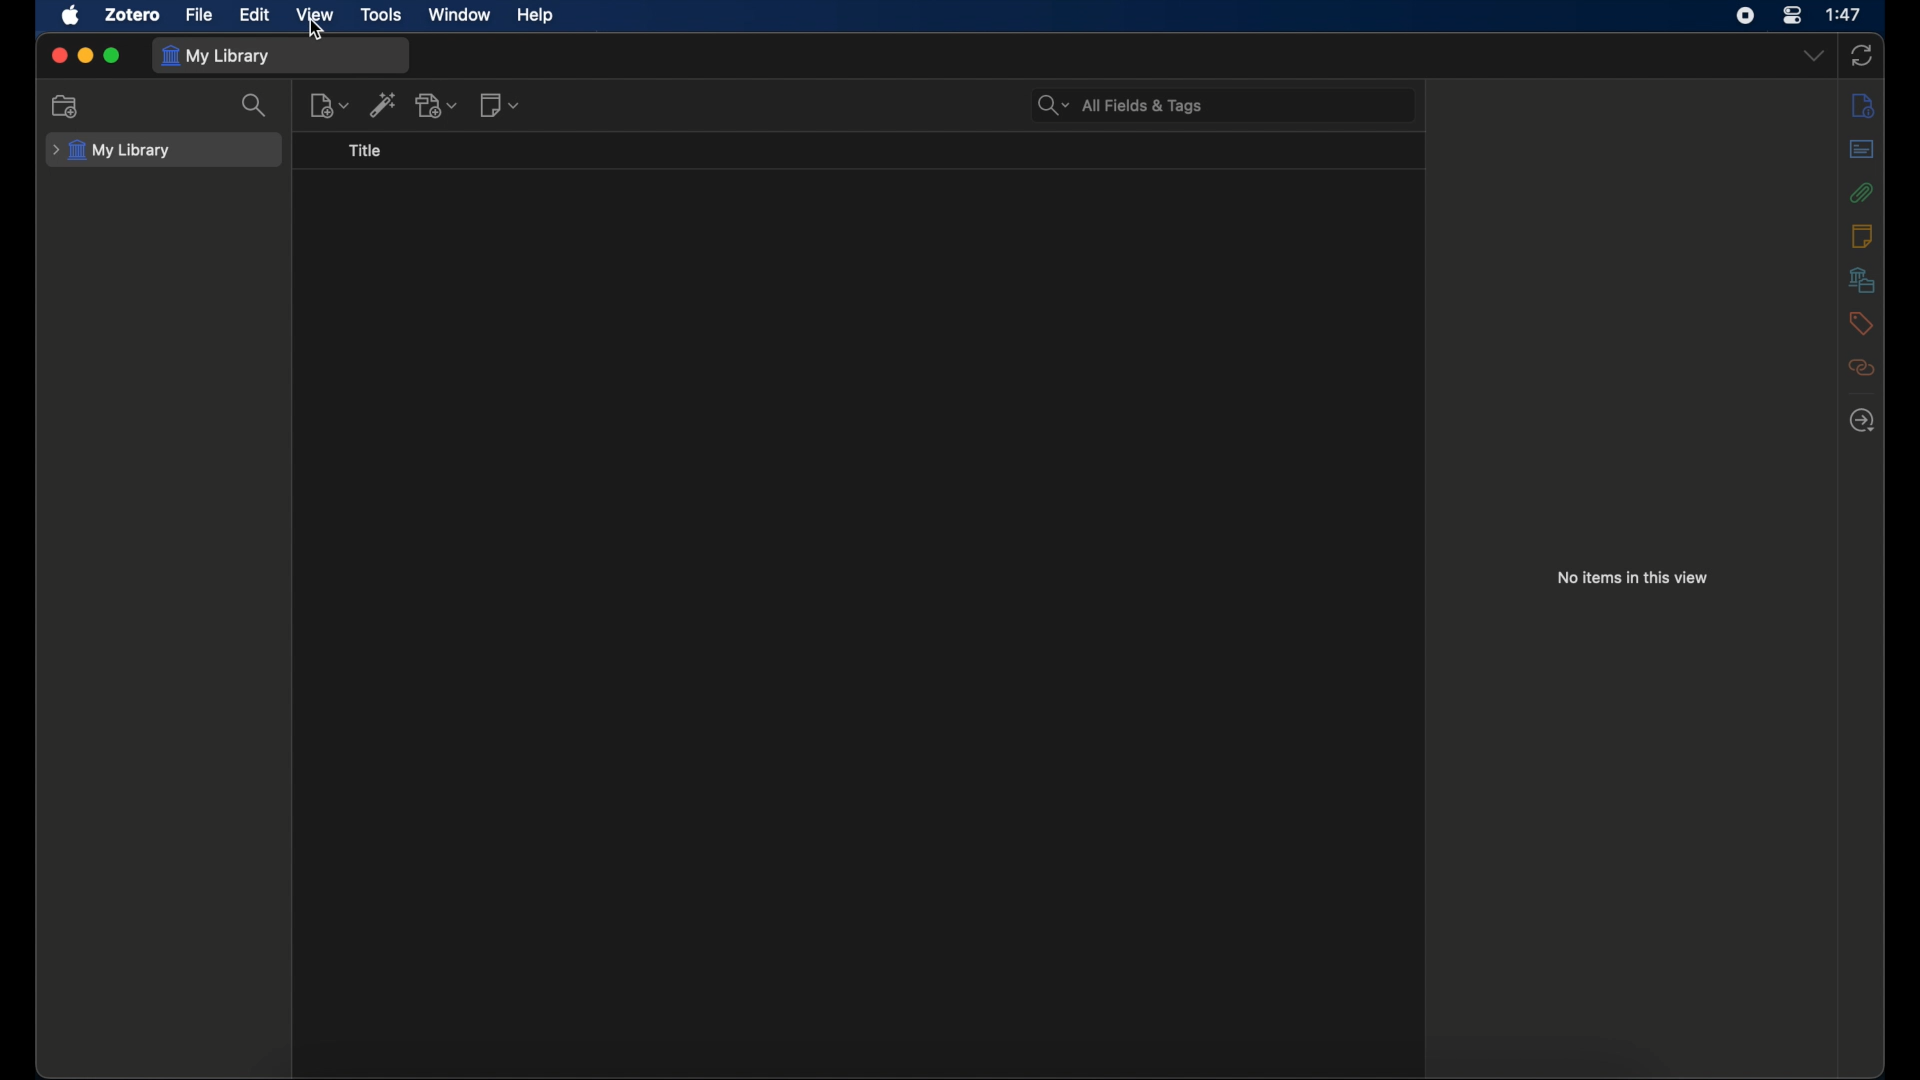 This screenshot has height=1080, width=1920. Describe the element at coordinates (1864, 106) in the screenshot. I see `info` at that location.